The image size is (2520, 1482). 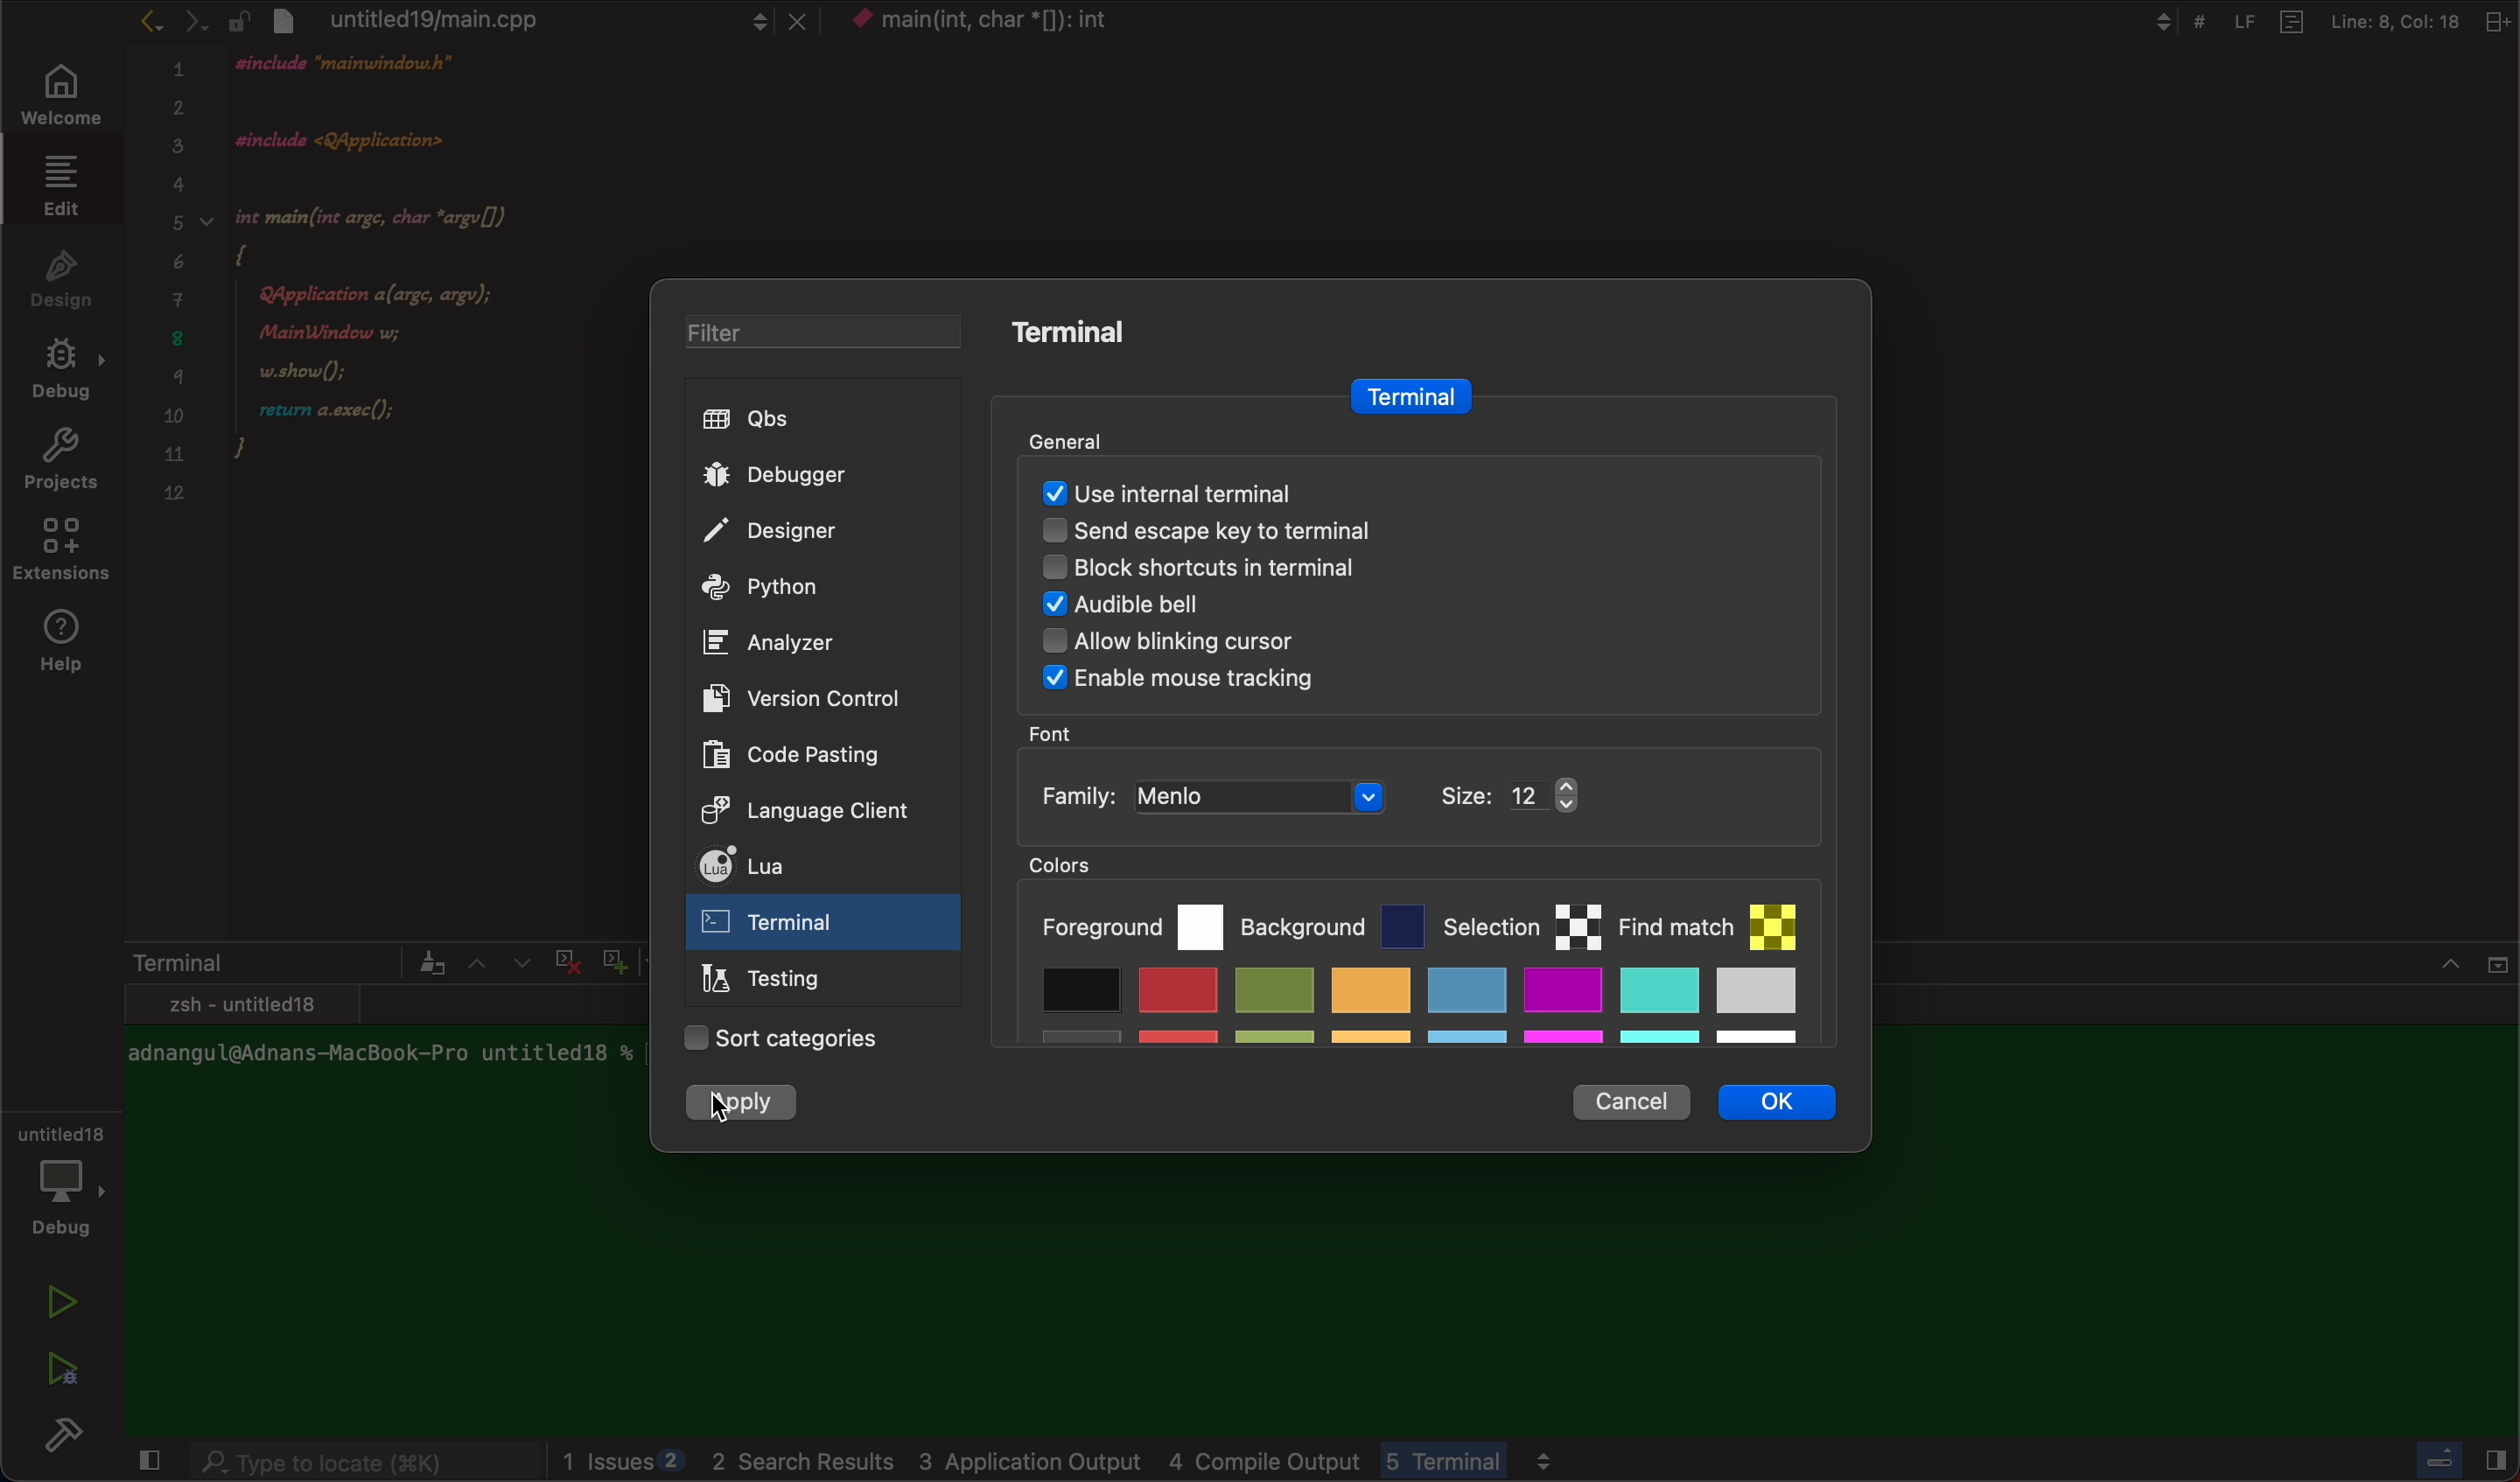 I want to click on foreground, so click(x=1130, y=923).